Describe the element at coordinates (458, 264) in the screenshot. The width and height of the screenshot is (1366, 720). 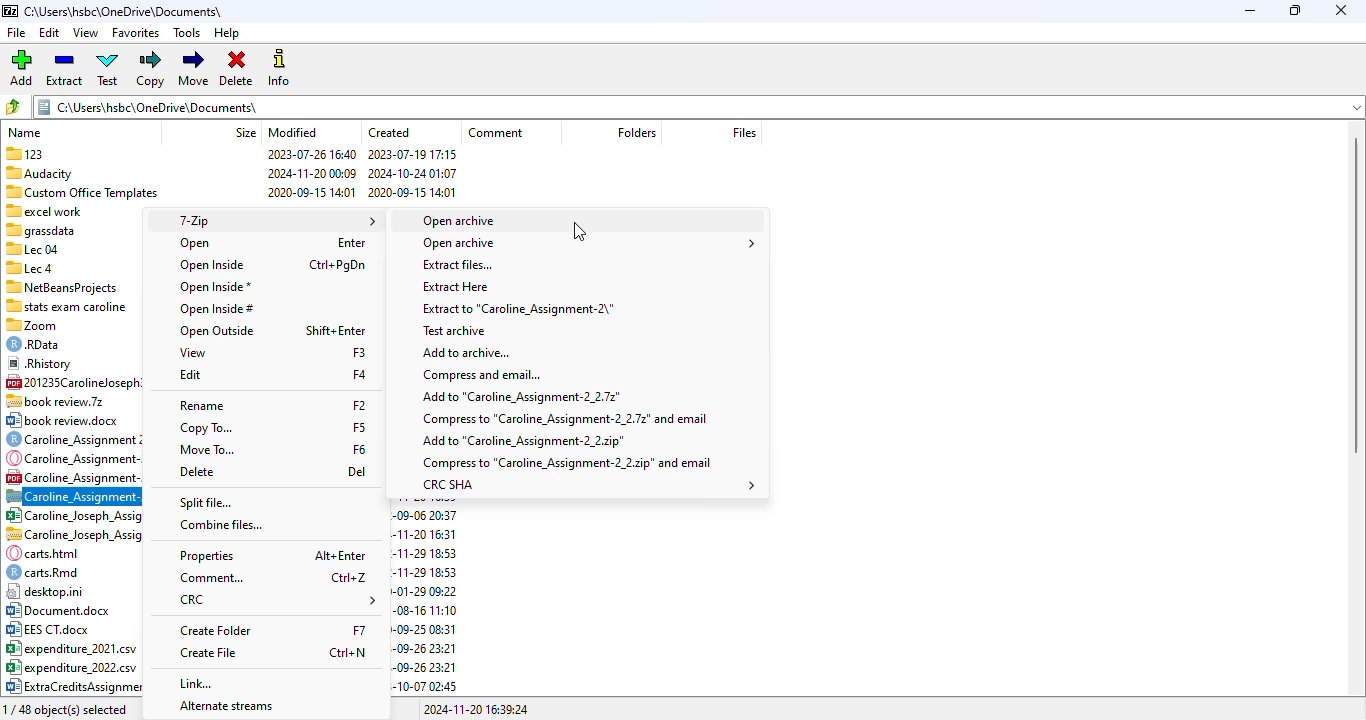
I see `extract file` at that location.